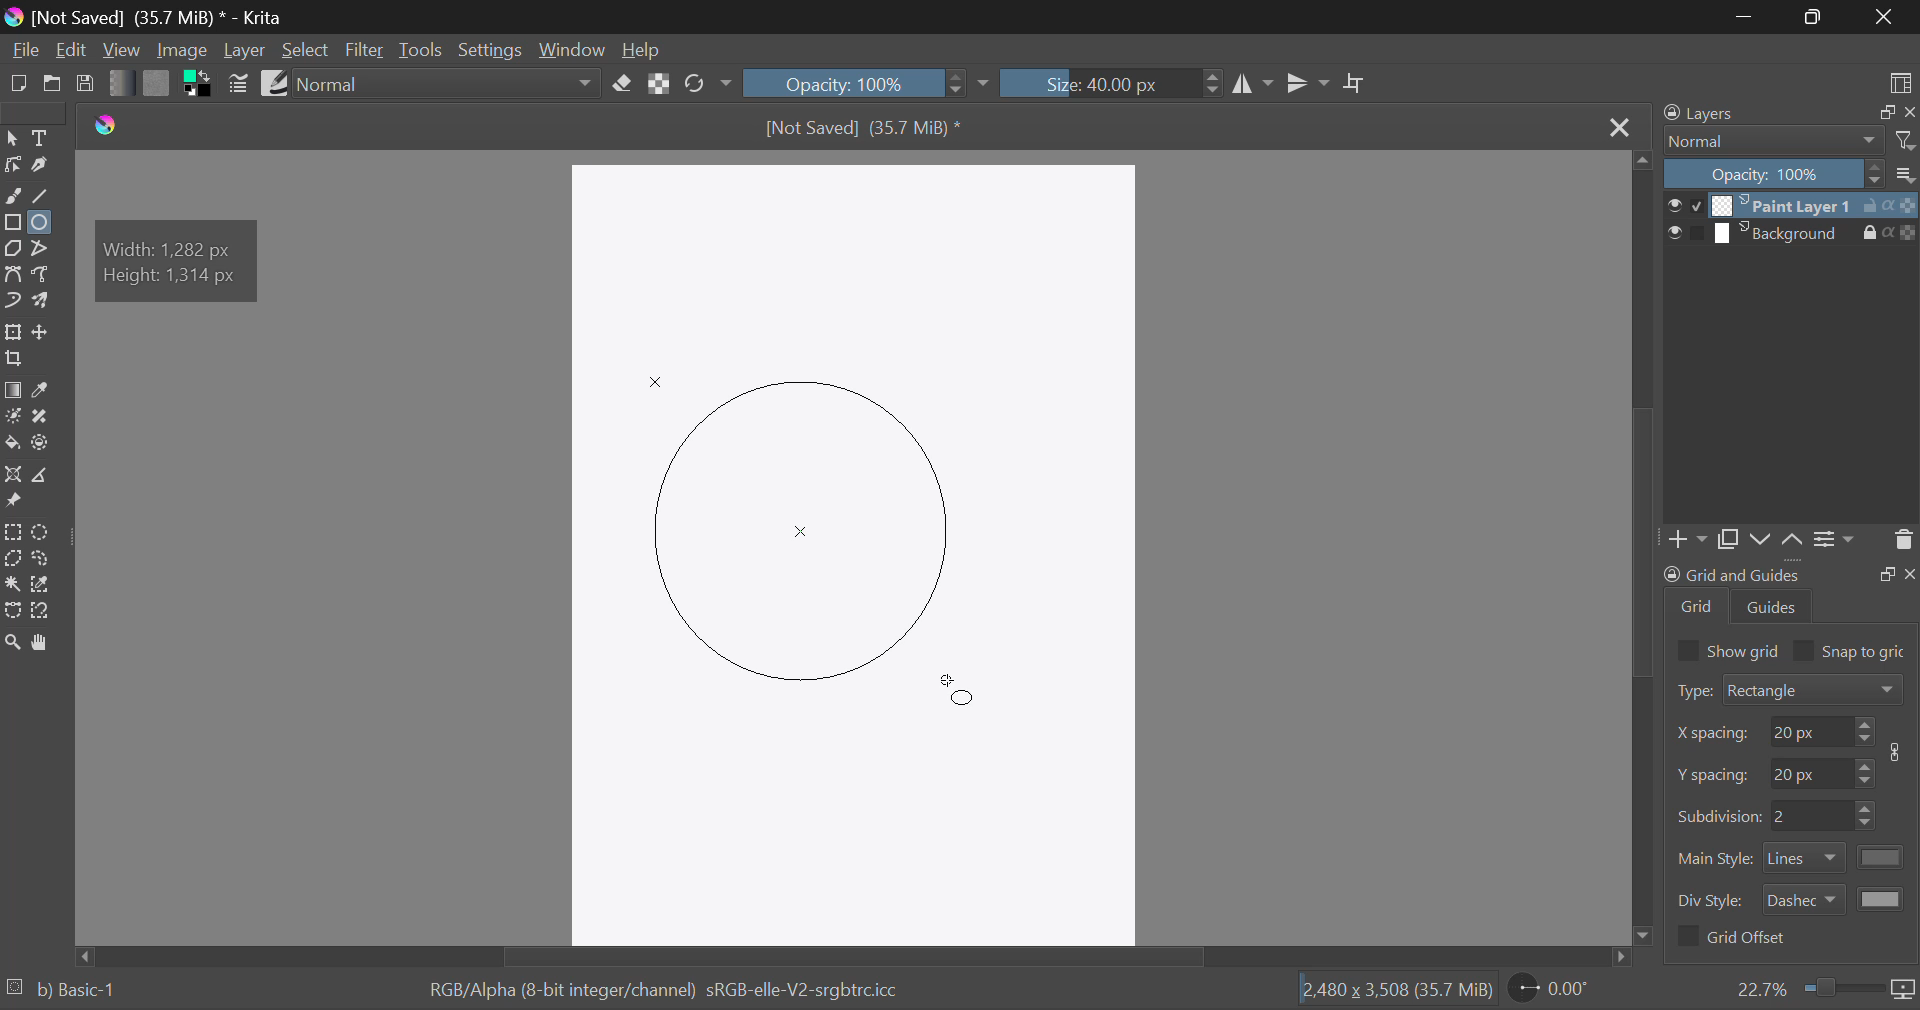 This screenshot has width=1920, height=1010. I want to click on Edit, so click(72, 50).